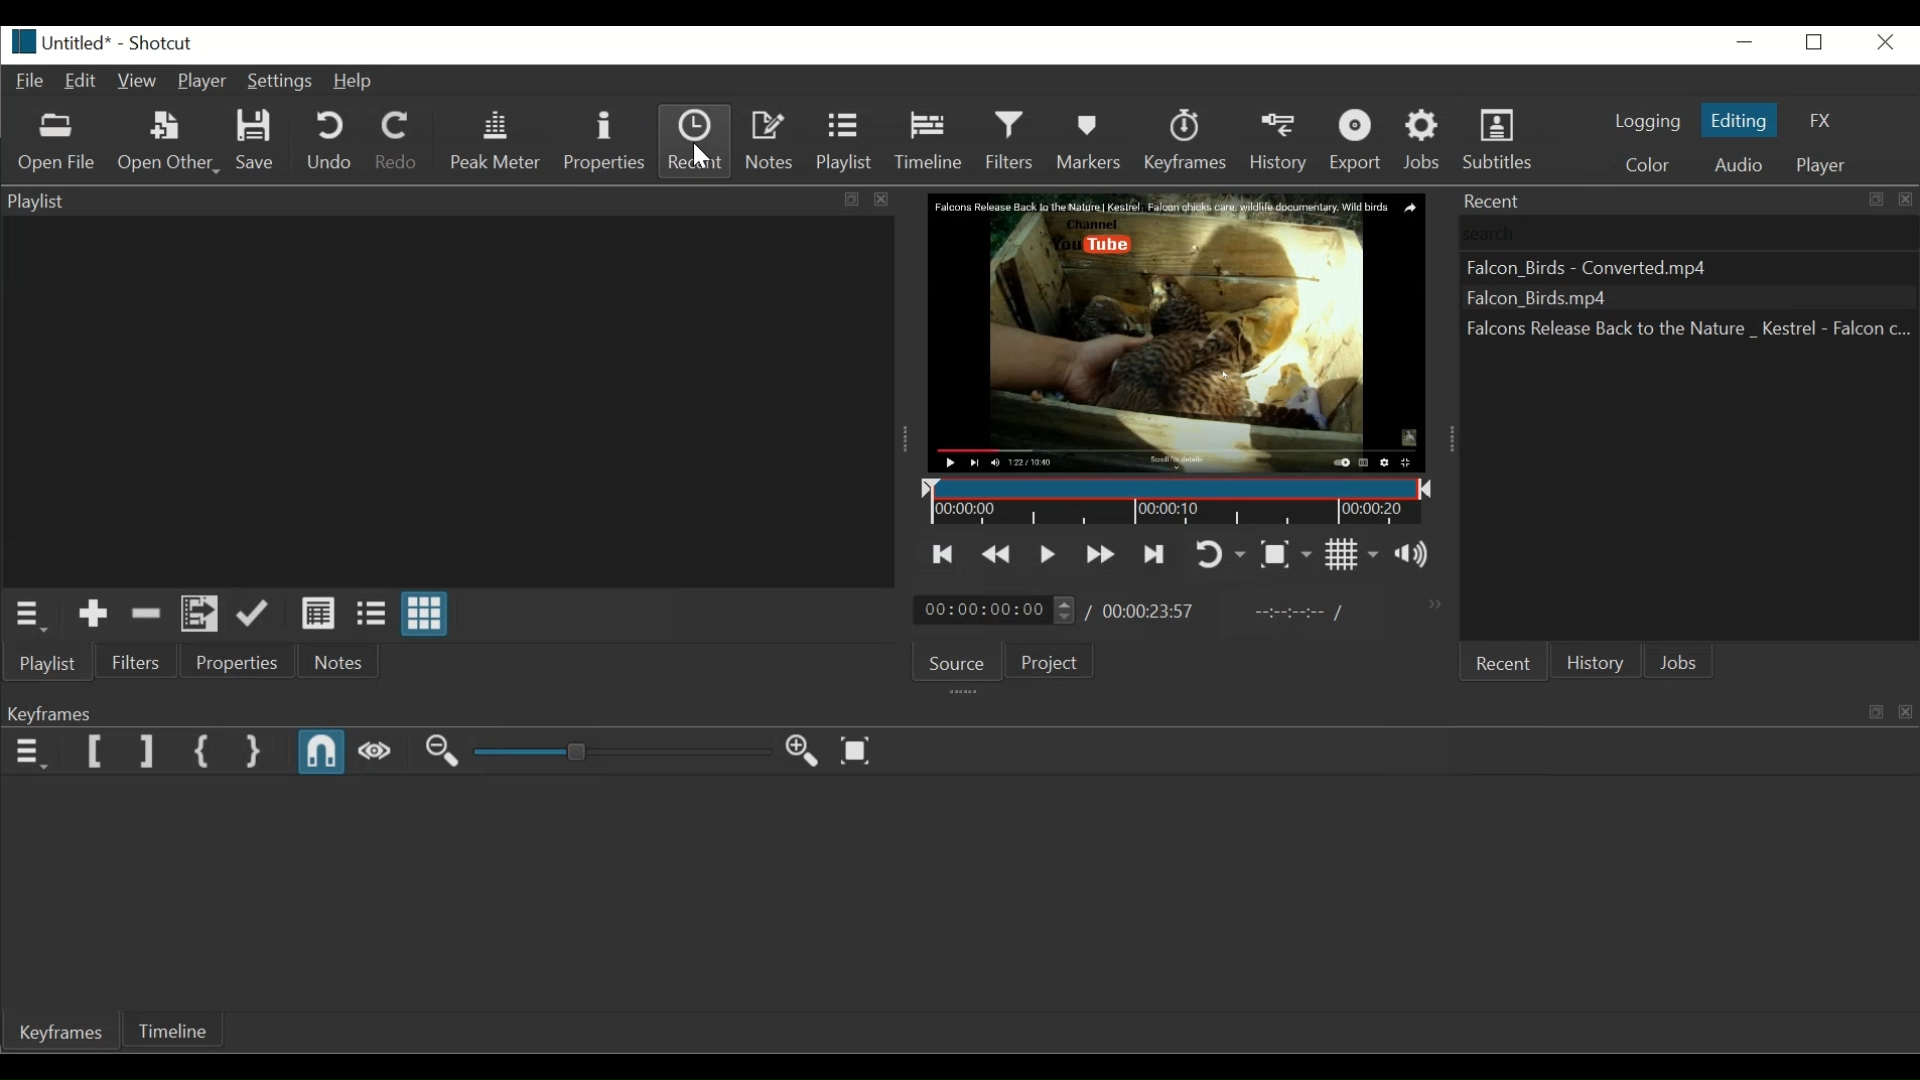 The width and height of the screenshot is (1920, 1080). I want to click on Filters, so click(1012, 141).